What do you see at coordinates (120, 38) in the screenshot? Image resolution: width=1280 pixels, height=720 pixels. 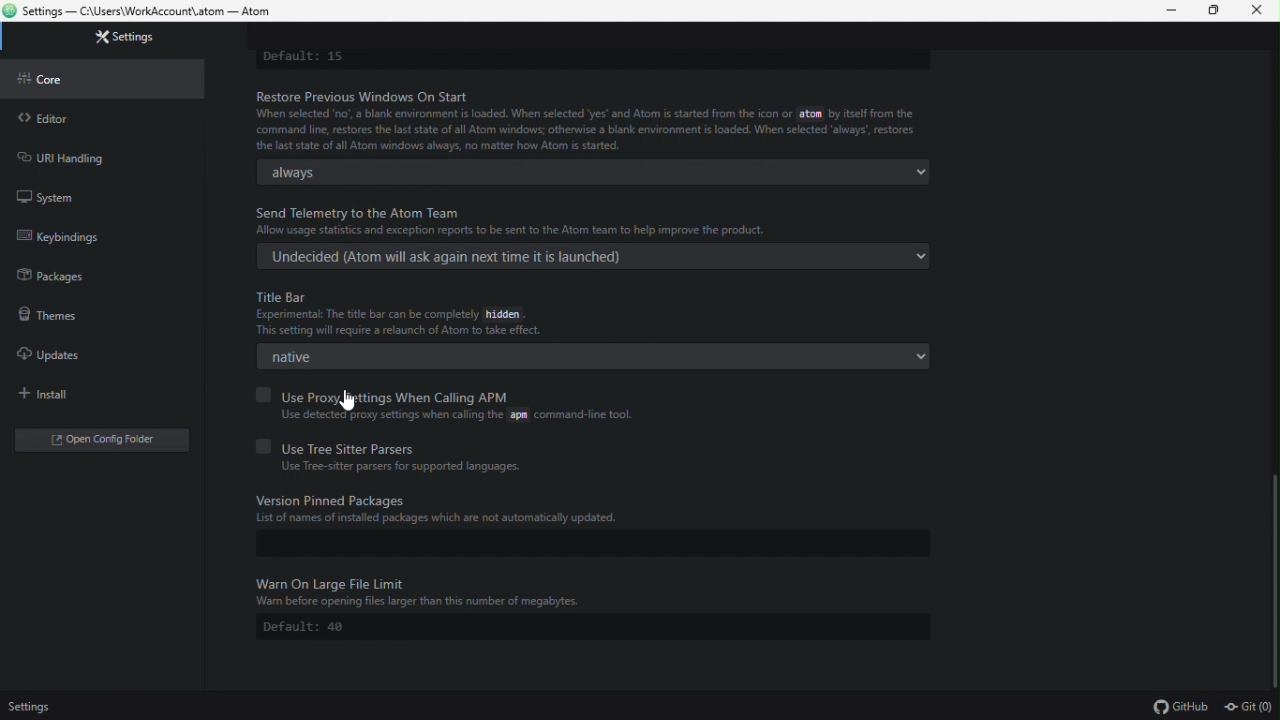 I see `Settings` at bounding box center [120, 38].